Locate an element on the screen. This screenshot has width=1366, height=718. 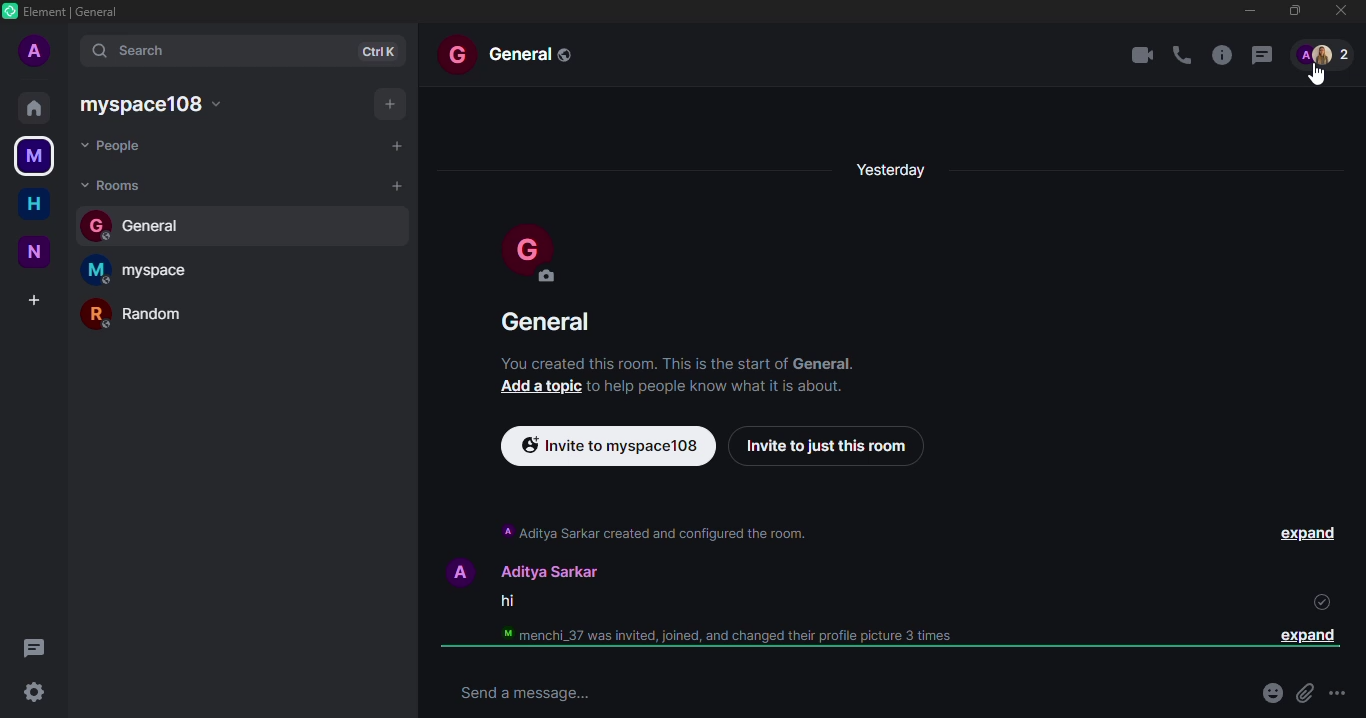
menchi_37 was invited, joined, and changed their profile picture 3 times is located at coordinates (719, 636).